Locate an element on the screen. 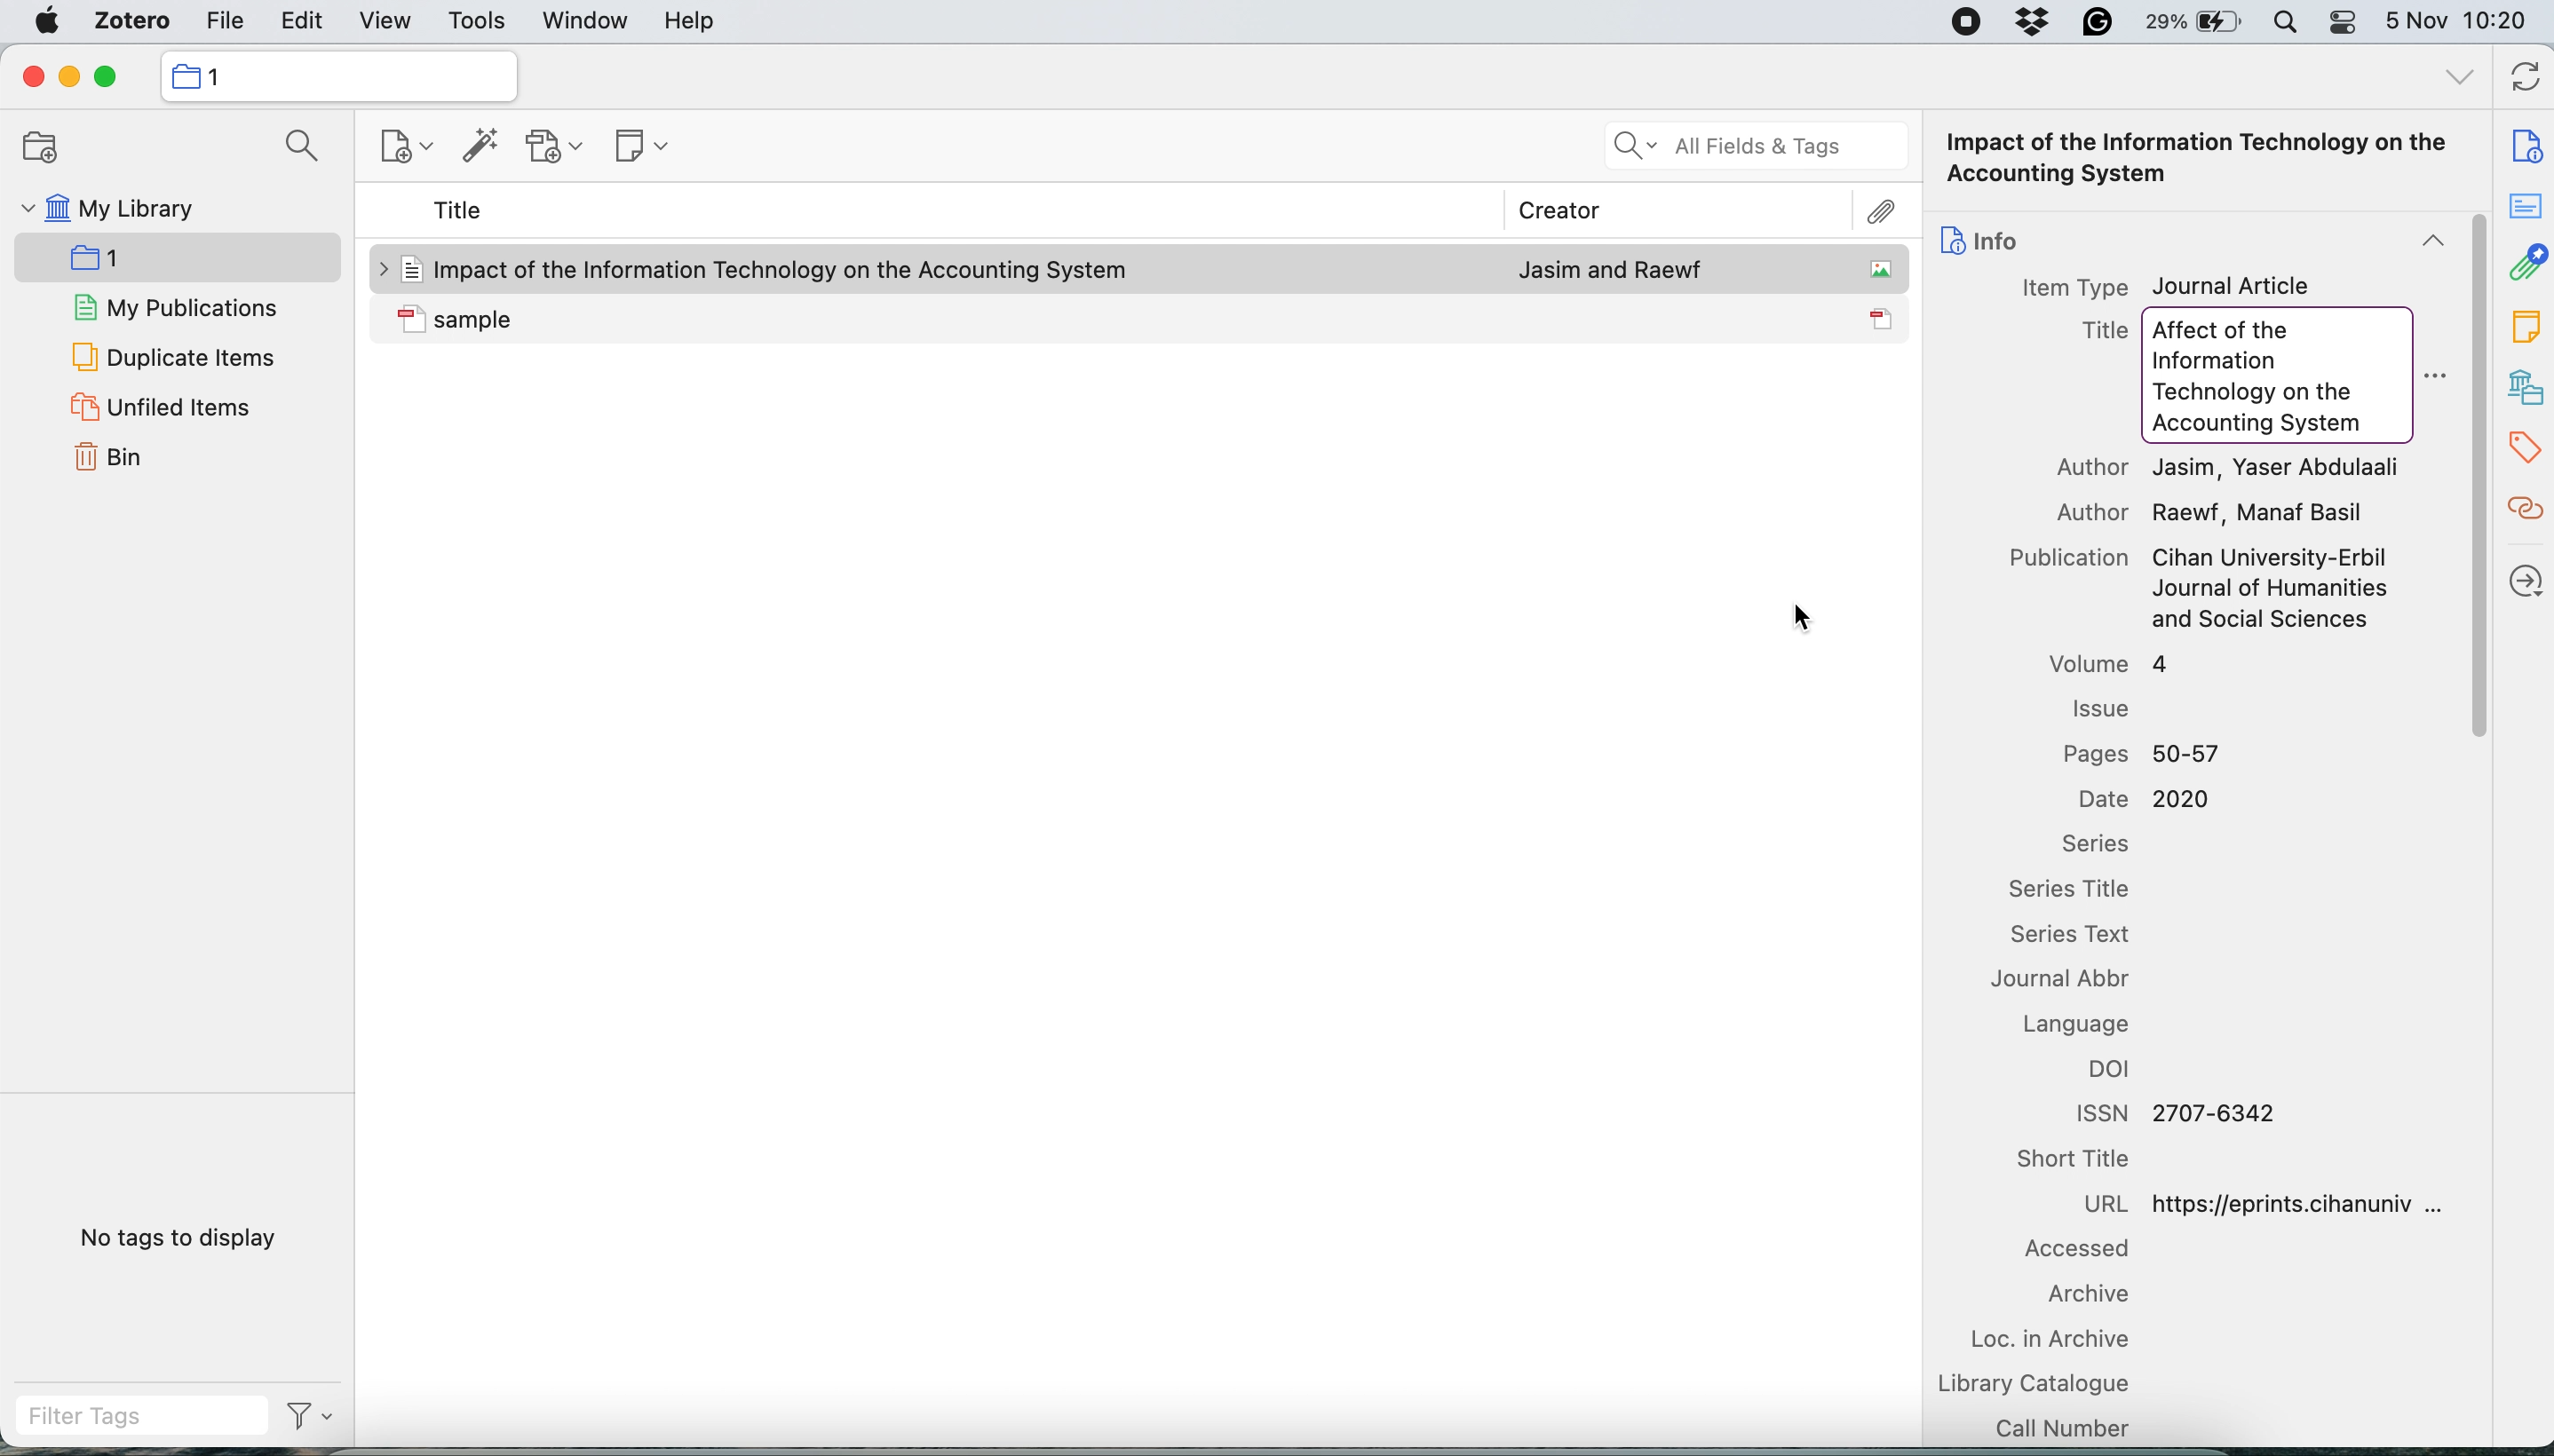 The height and width of the screenshot is (1456, 2554). collection is located at coordinates (219, 77).